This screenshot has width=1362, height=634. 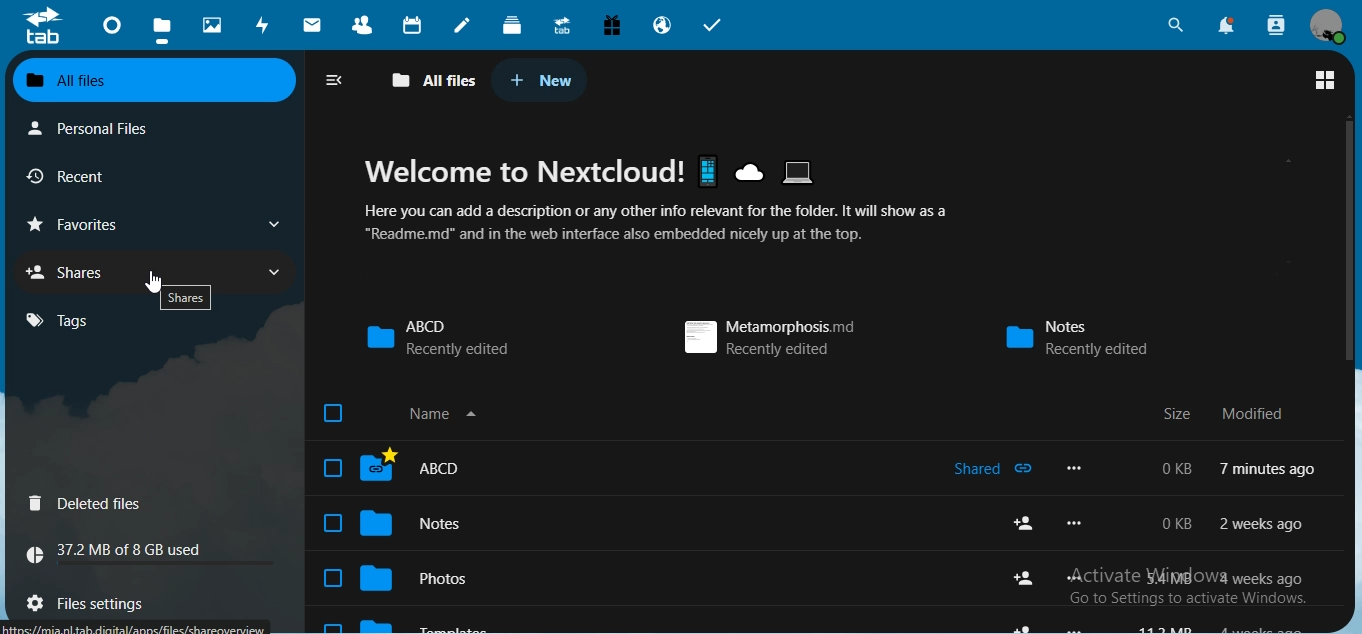 I want to click on dashboard, so click(x=112, y=29).